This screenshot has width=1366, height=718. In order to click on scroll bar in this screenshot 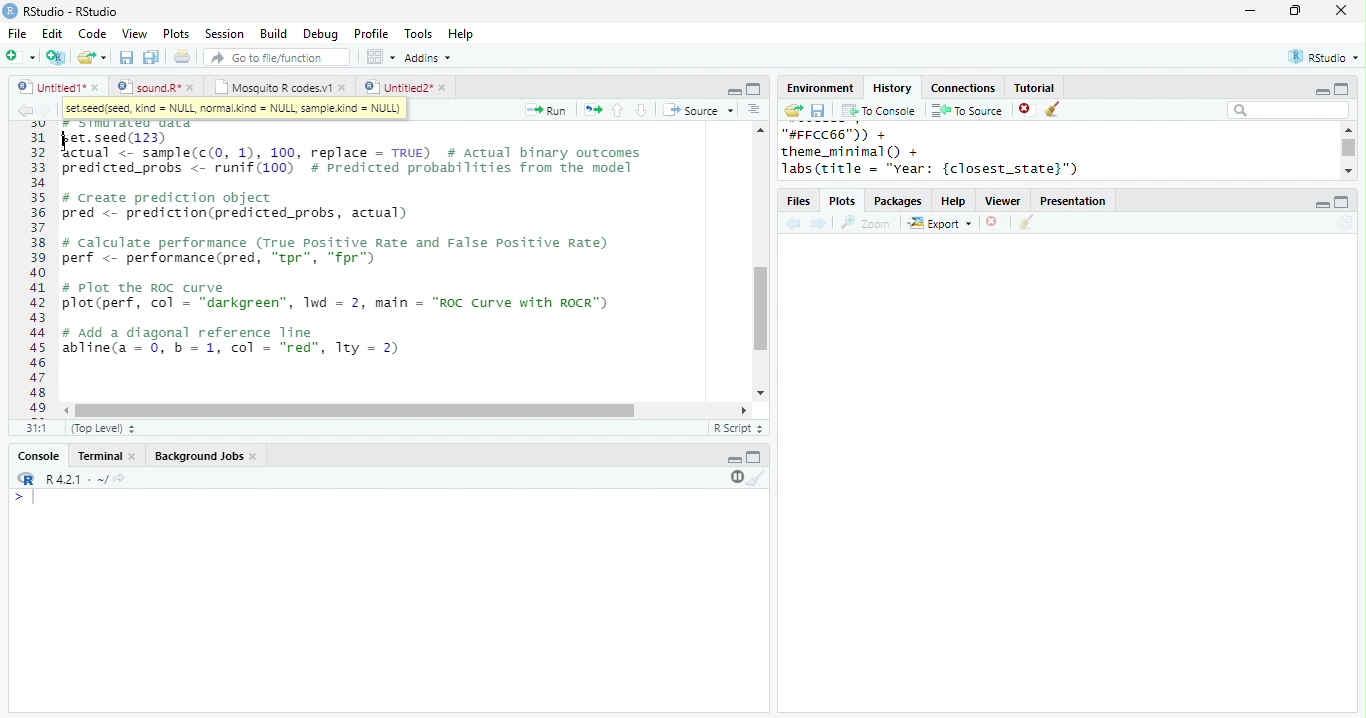, I will do `click(355, 411)`.